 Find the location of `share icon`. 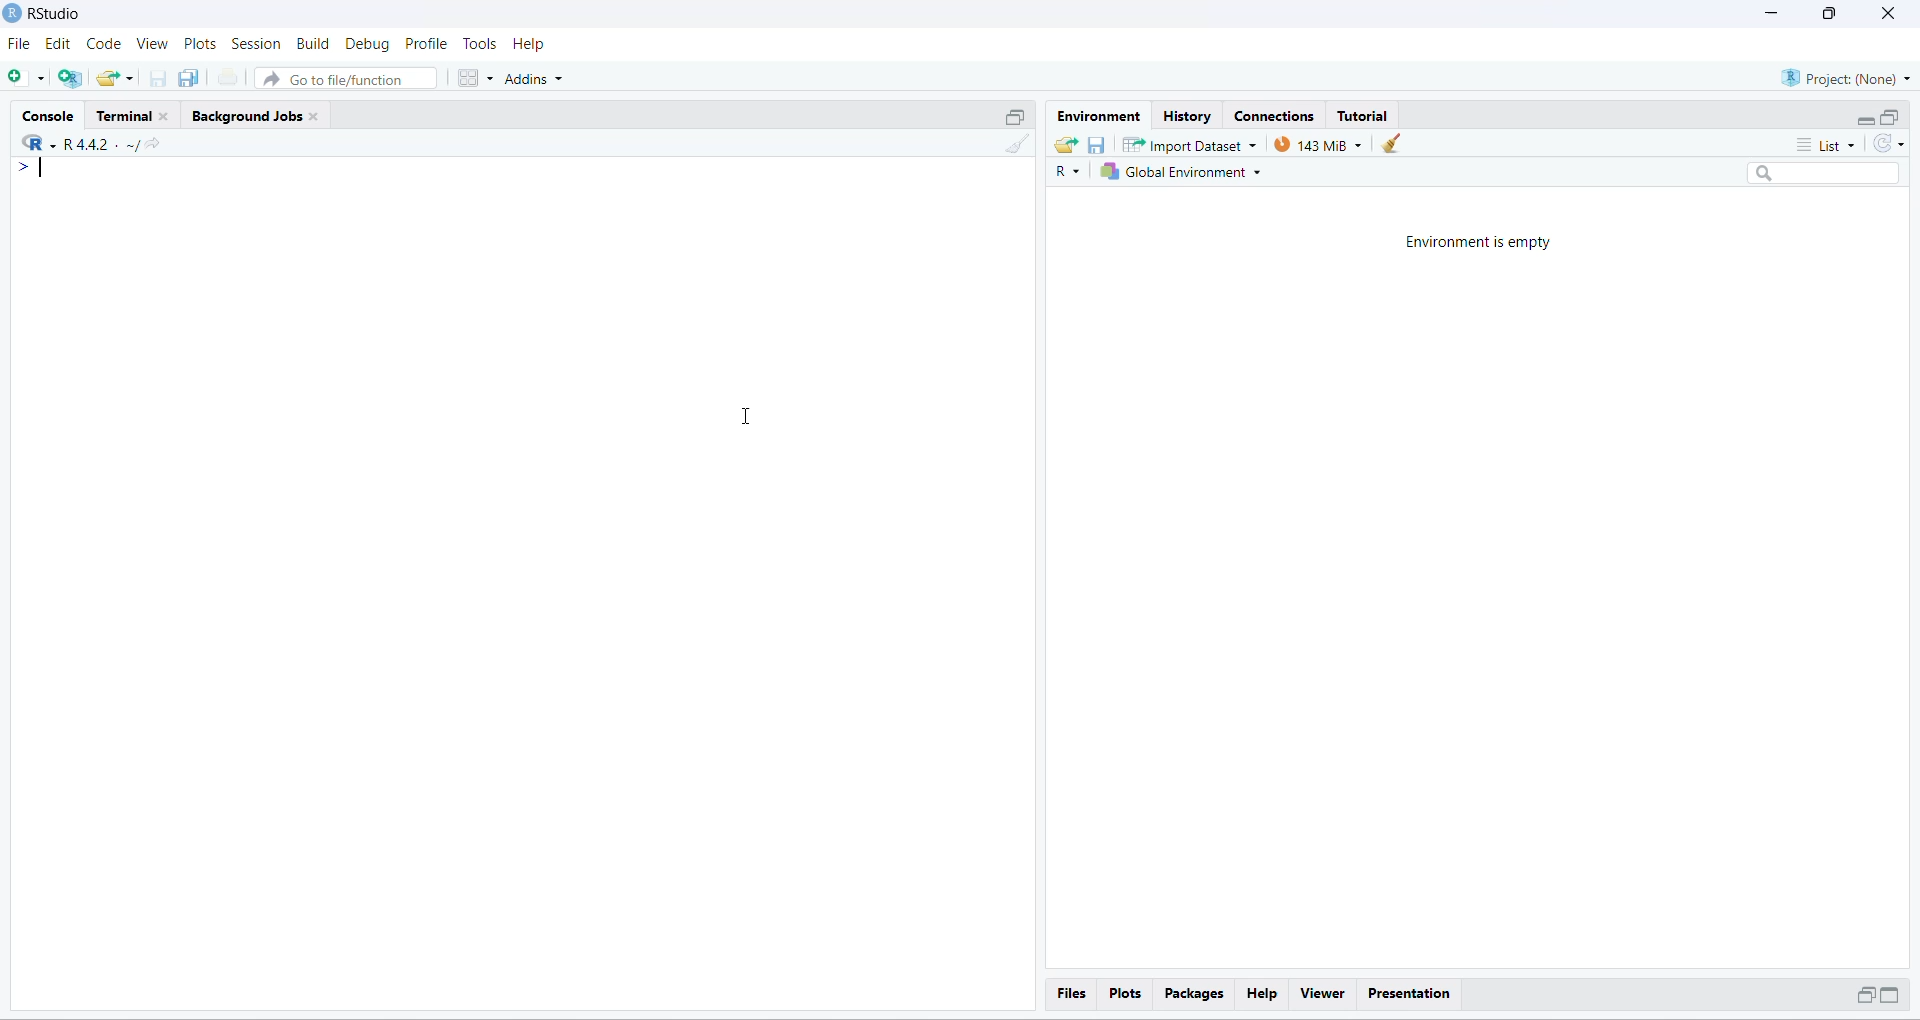

share icon is located at coordinates (152, 147).